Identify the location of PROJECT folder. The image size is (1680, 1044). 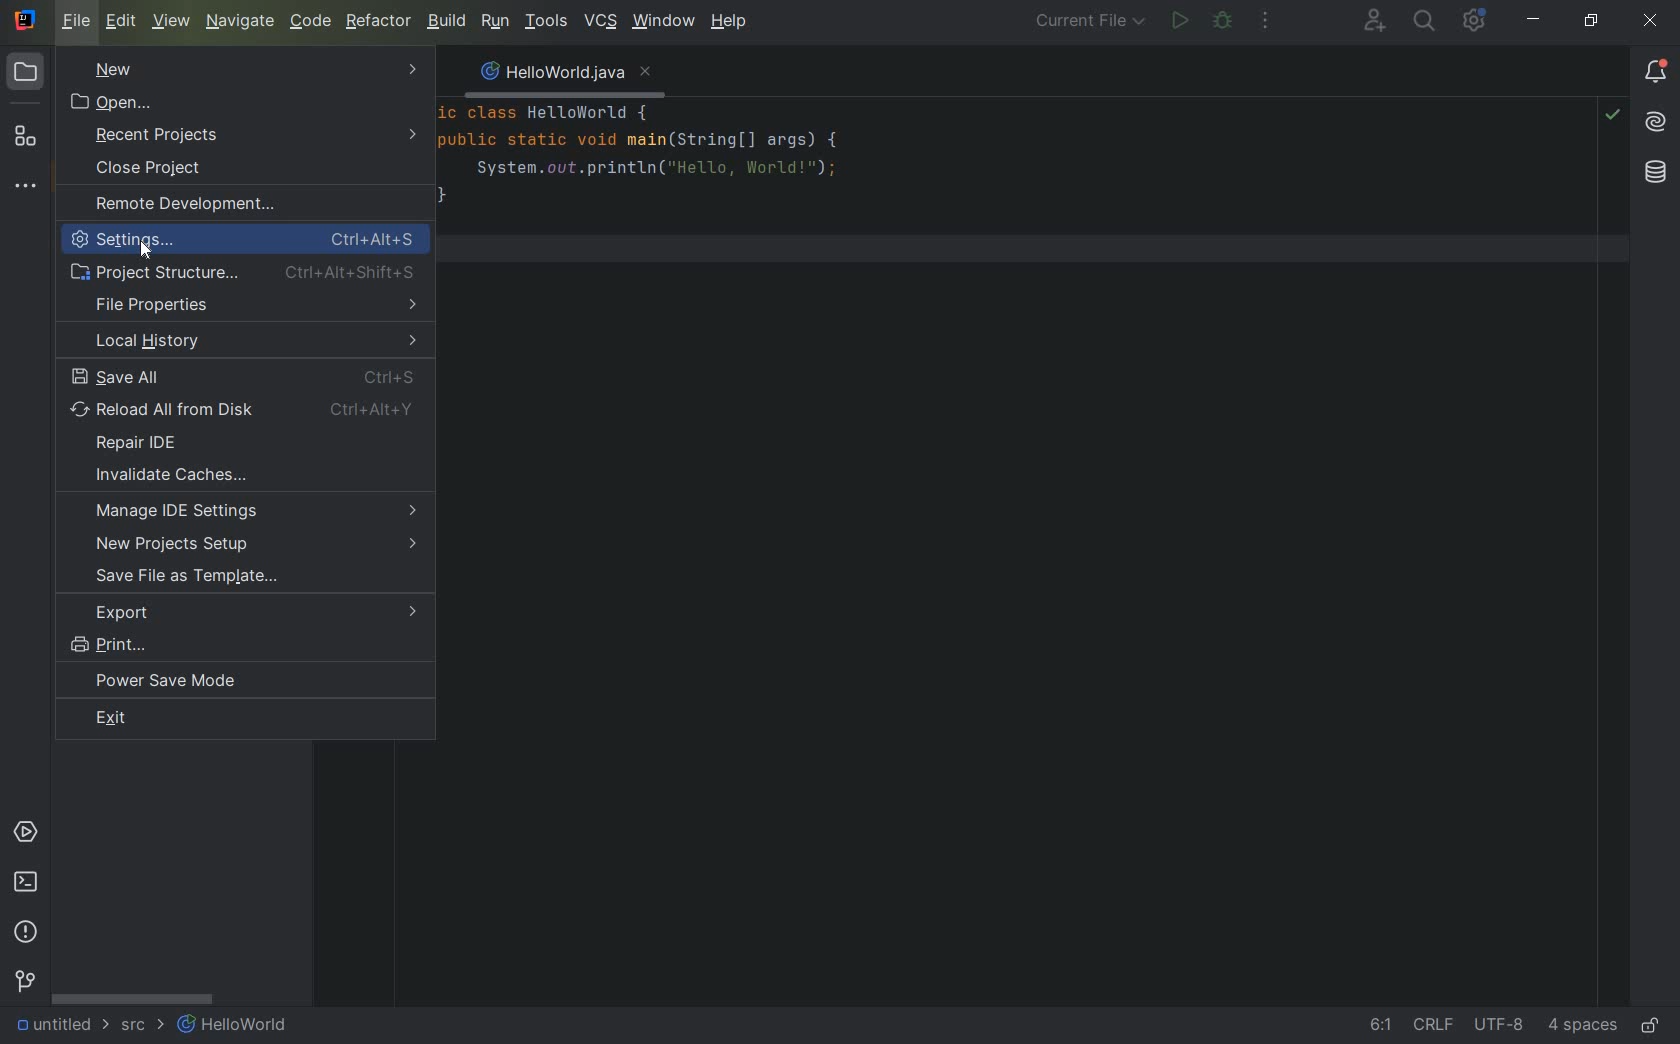
(26, 75).